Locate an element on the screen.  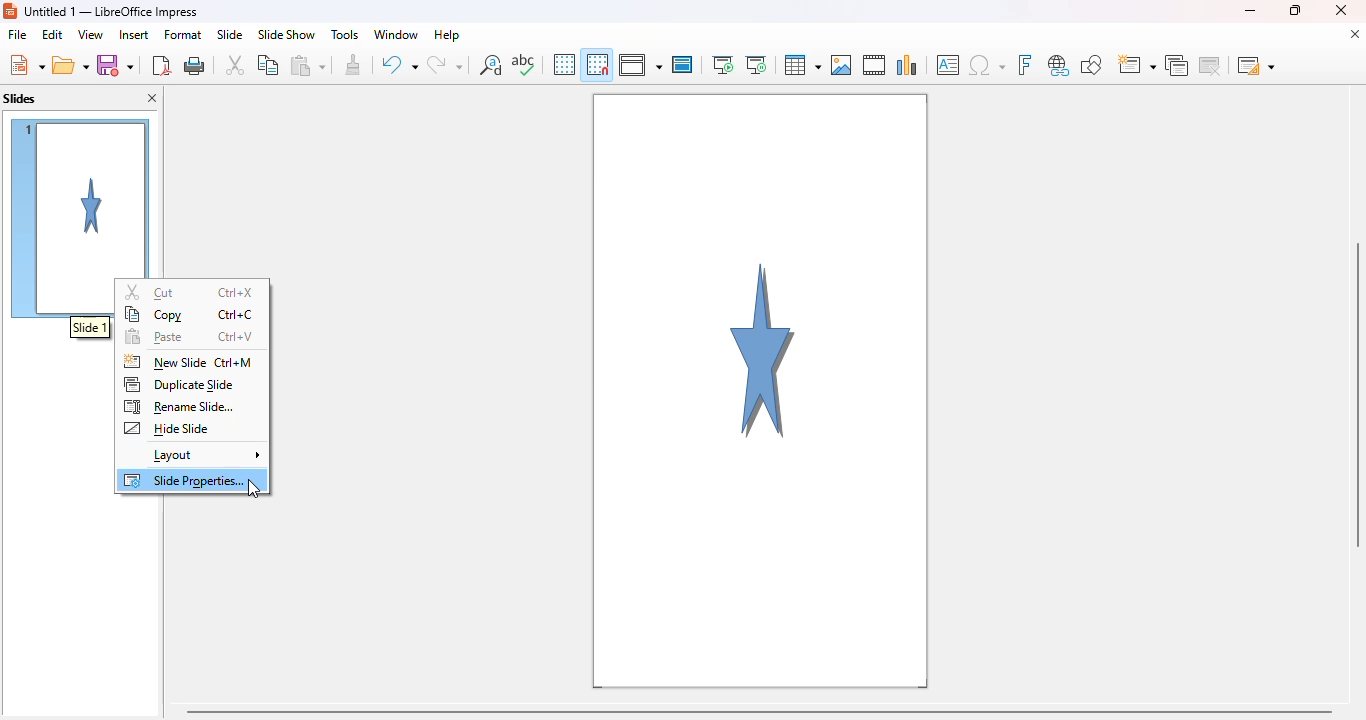
slide 1 is located at coordinates (81, 197).